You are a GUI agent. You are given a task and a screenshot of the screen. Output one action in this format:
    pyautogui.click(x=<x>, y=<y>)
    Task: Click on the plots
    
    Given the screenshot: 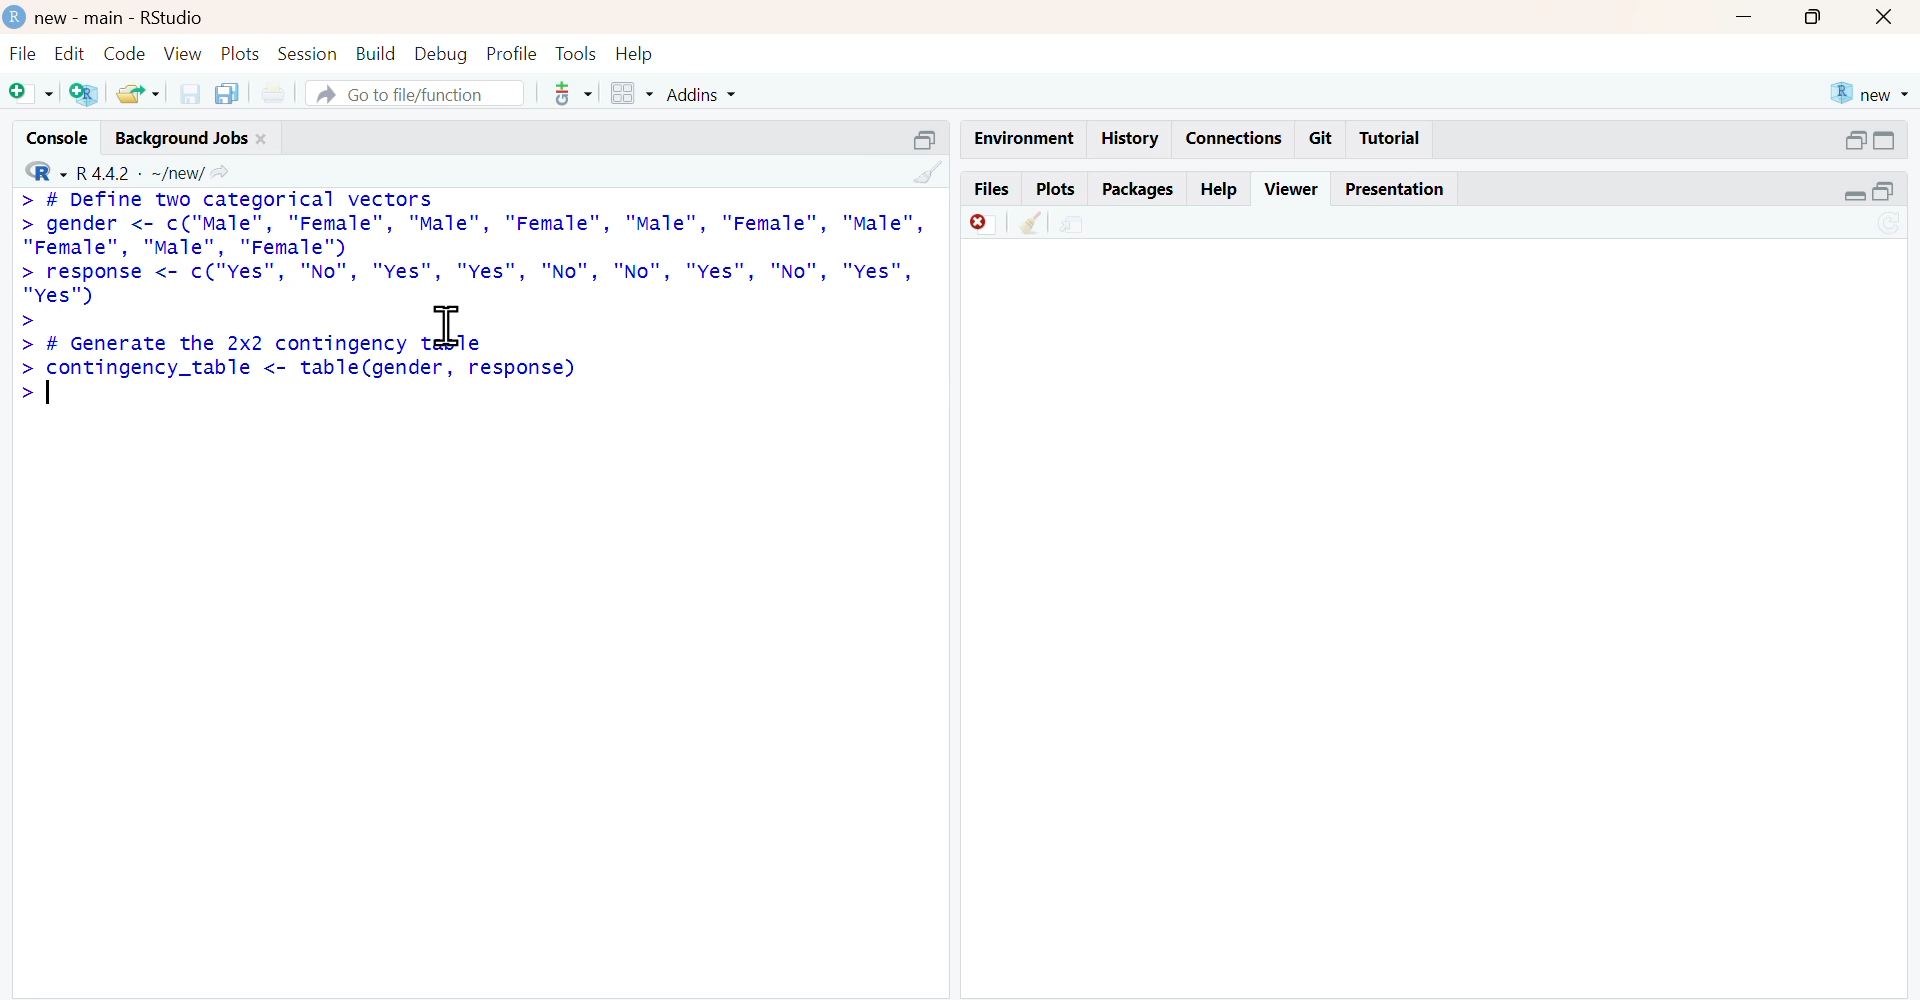 What is the action you would take?
    pyautogui.click(x=243, y=53)
    